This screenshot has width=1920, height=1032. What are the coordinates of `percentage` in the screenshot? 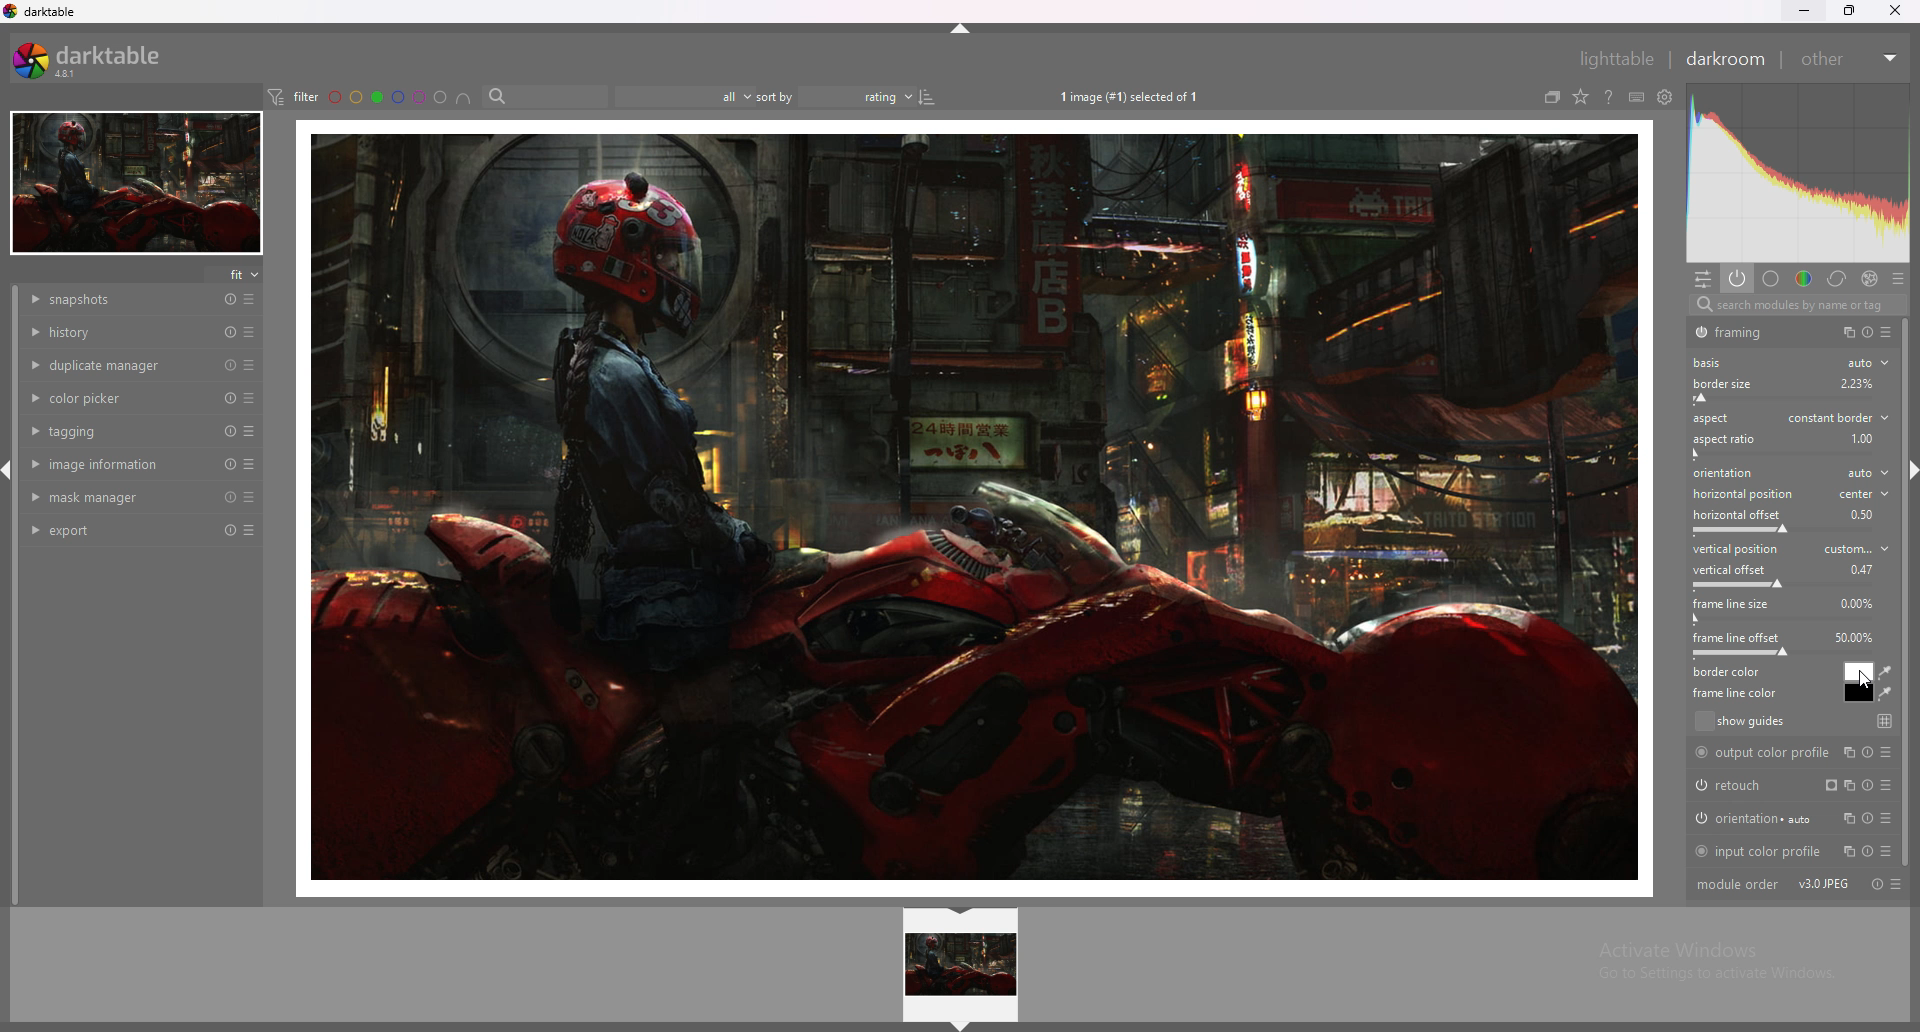 It's located at (1862, 568).